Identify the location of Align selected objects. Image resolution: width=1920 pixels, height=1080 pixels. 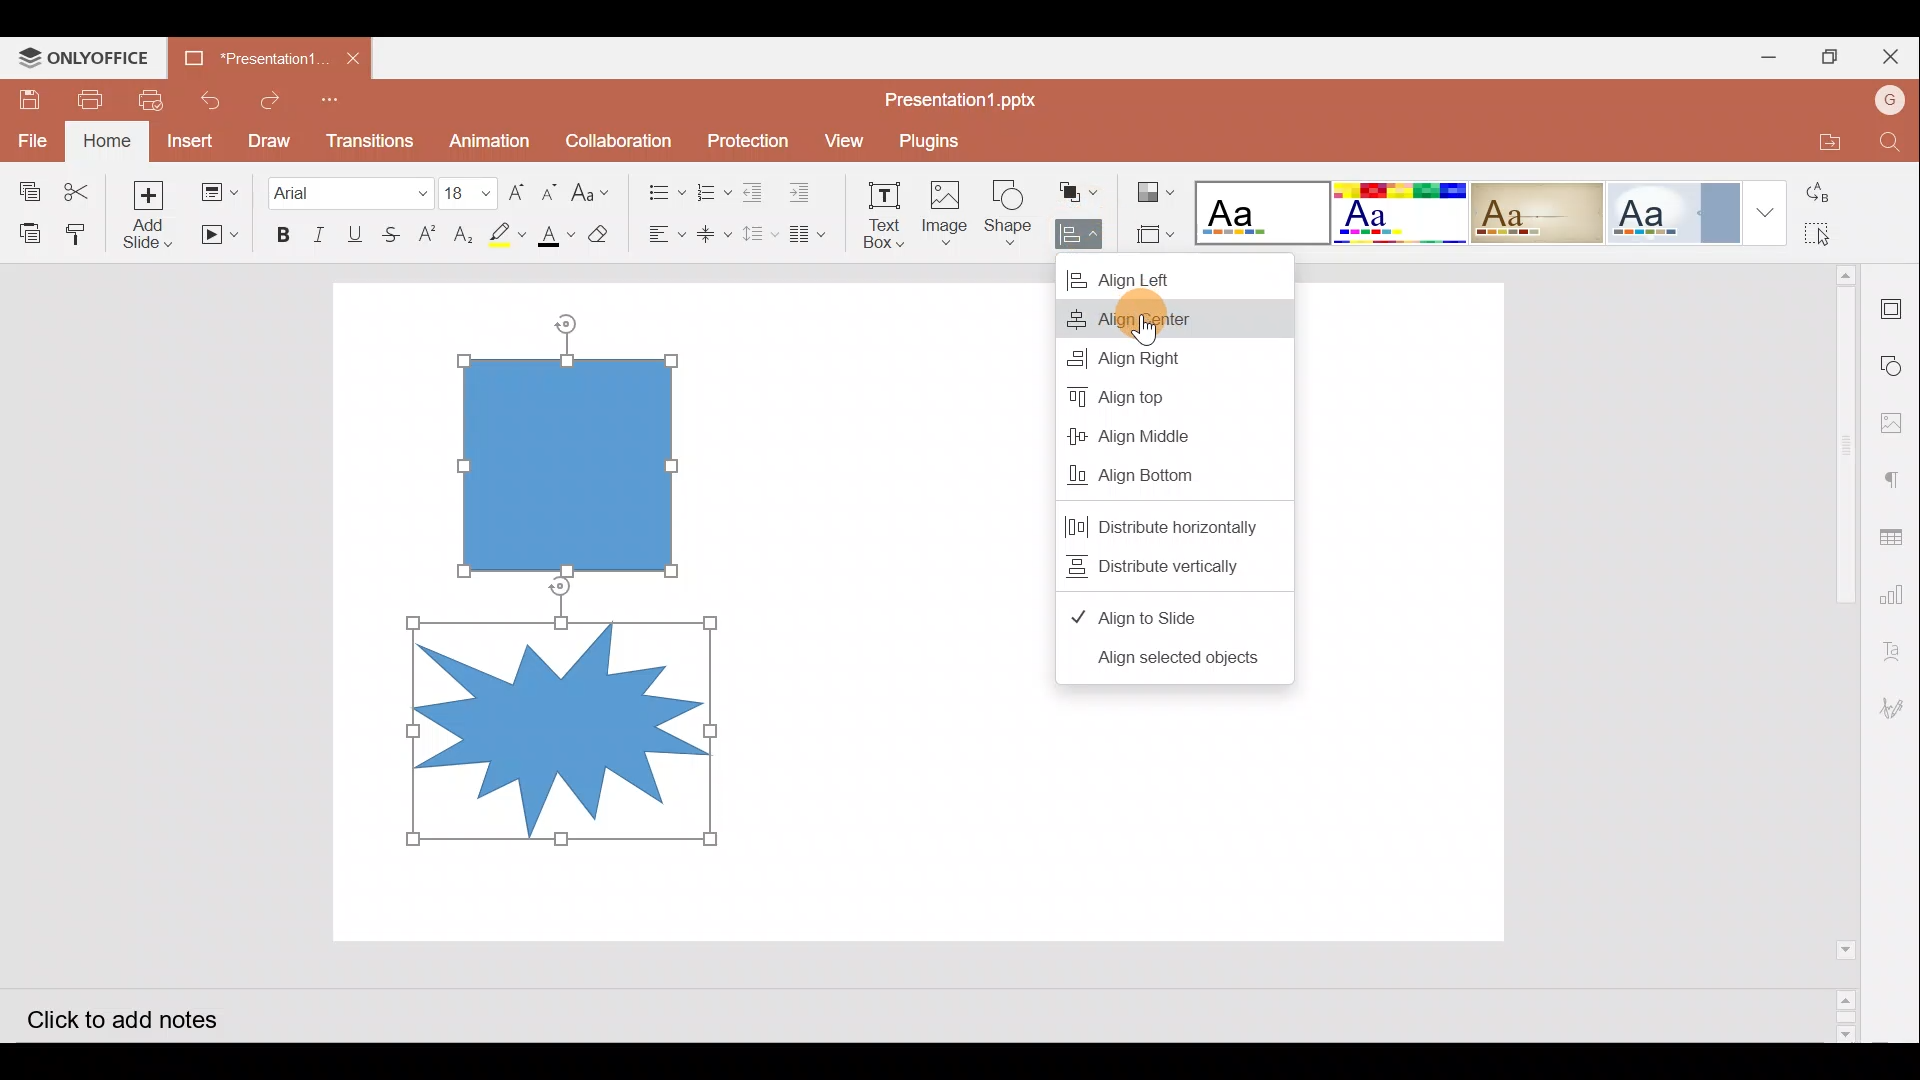
(1178, 662).